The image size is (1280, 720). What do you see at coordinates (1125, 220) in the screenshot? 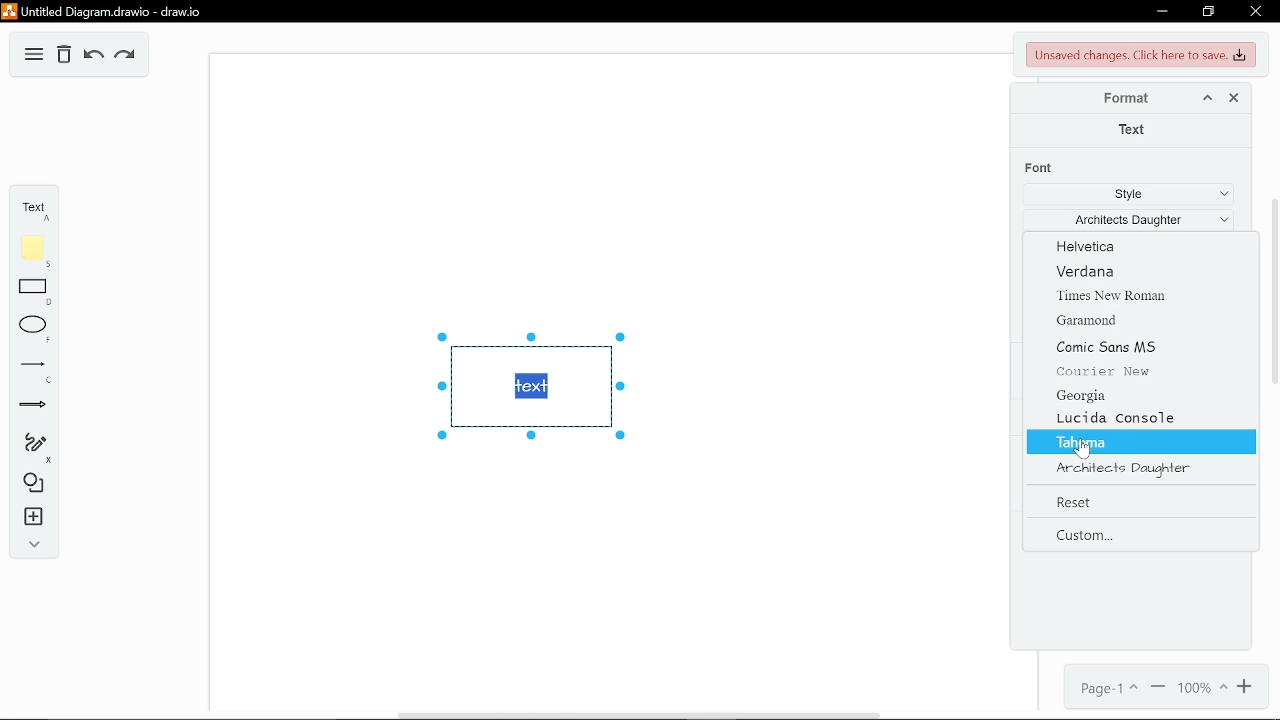
I see `font style` at bounding box center [1125, 220].